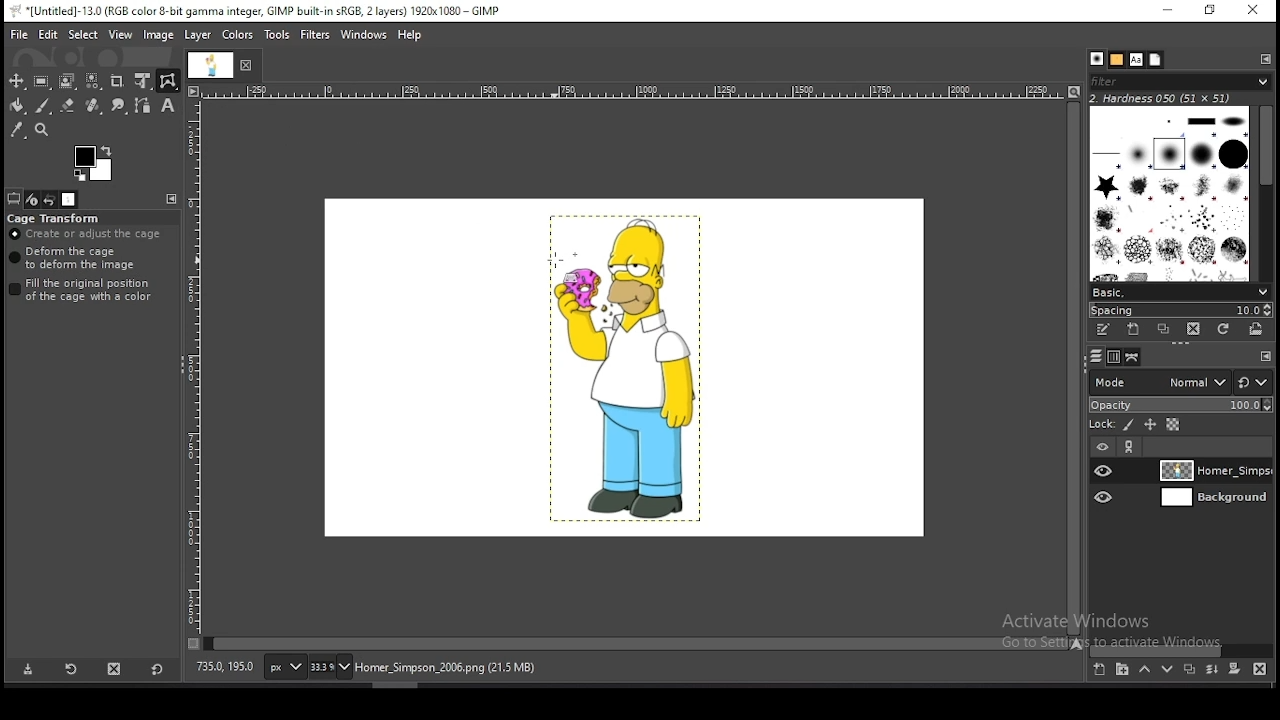 Image resolution: width=1280 pixels, height=720 pixels. I want to click on lock position and size, so click(1149, 425).